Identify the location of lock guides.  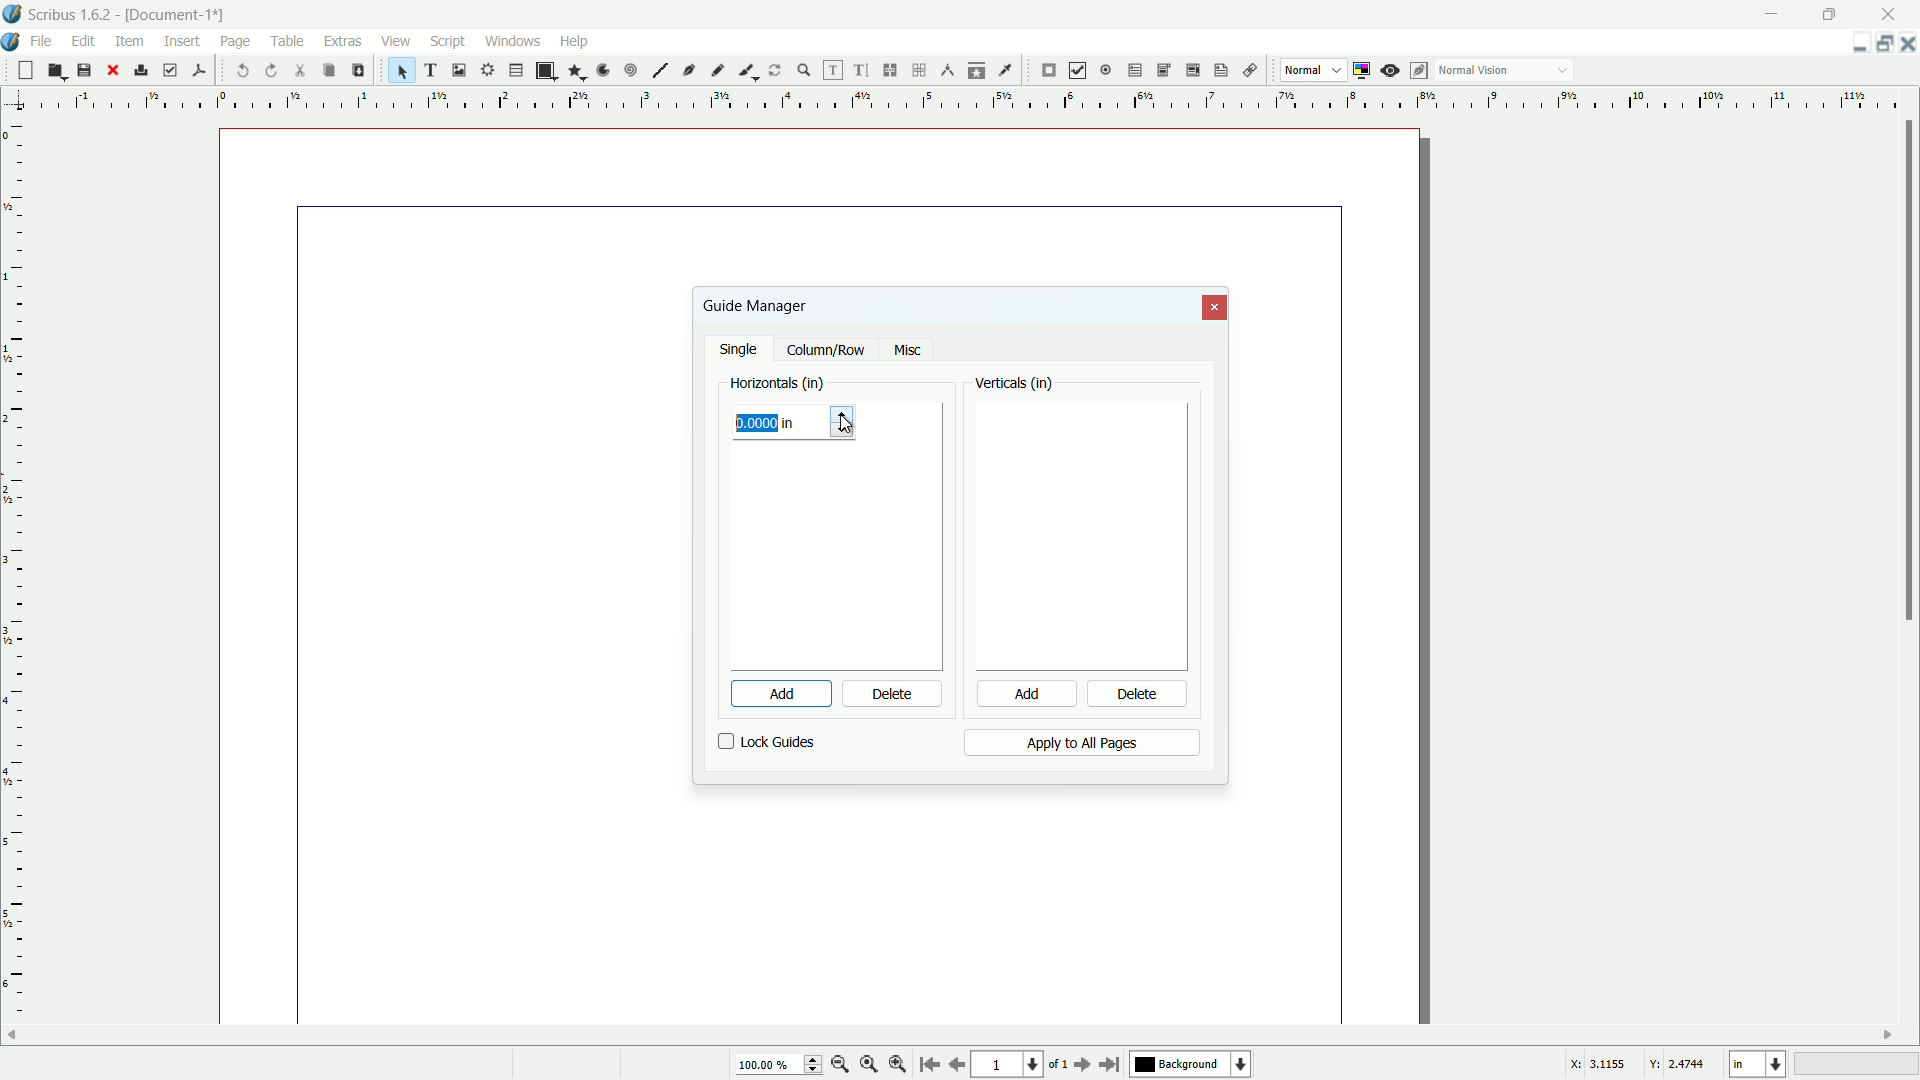
(767, 742).